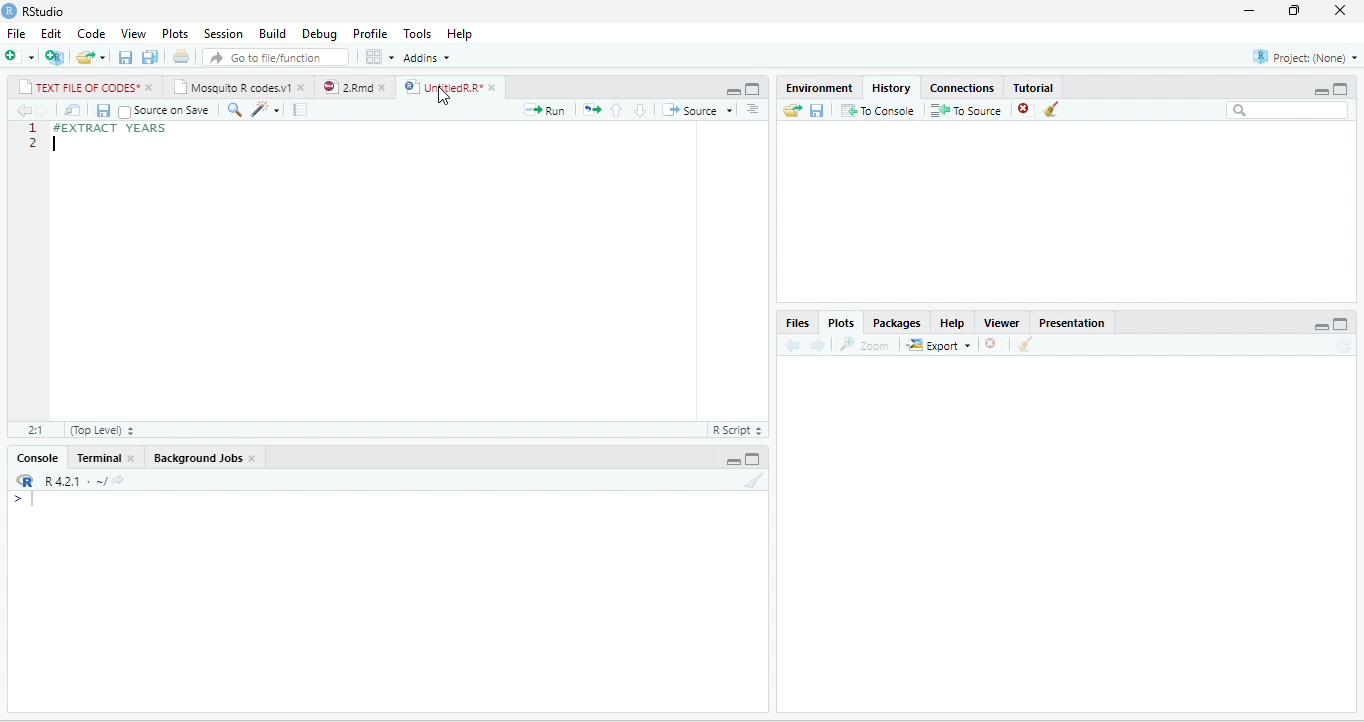 The image size is (1364, 722). Describe the element at coordinates (133, 34) in the screenshot. I see `View` at that location.